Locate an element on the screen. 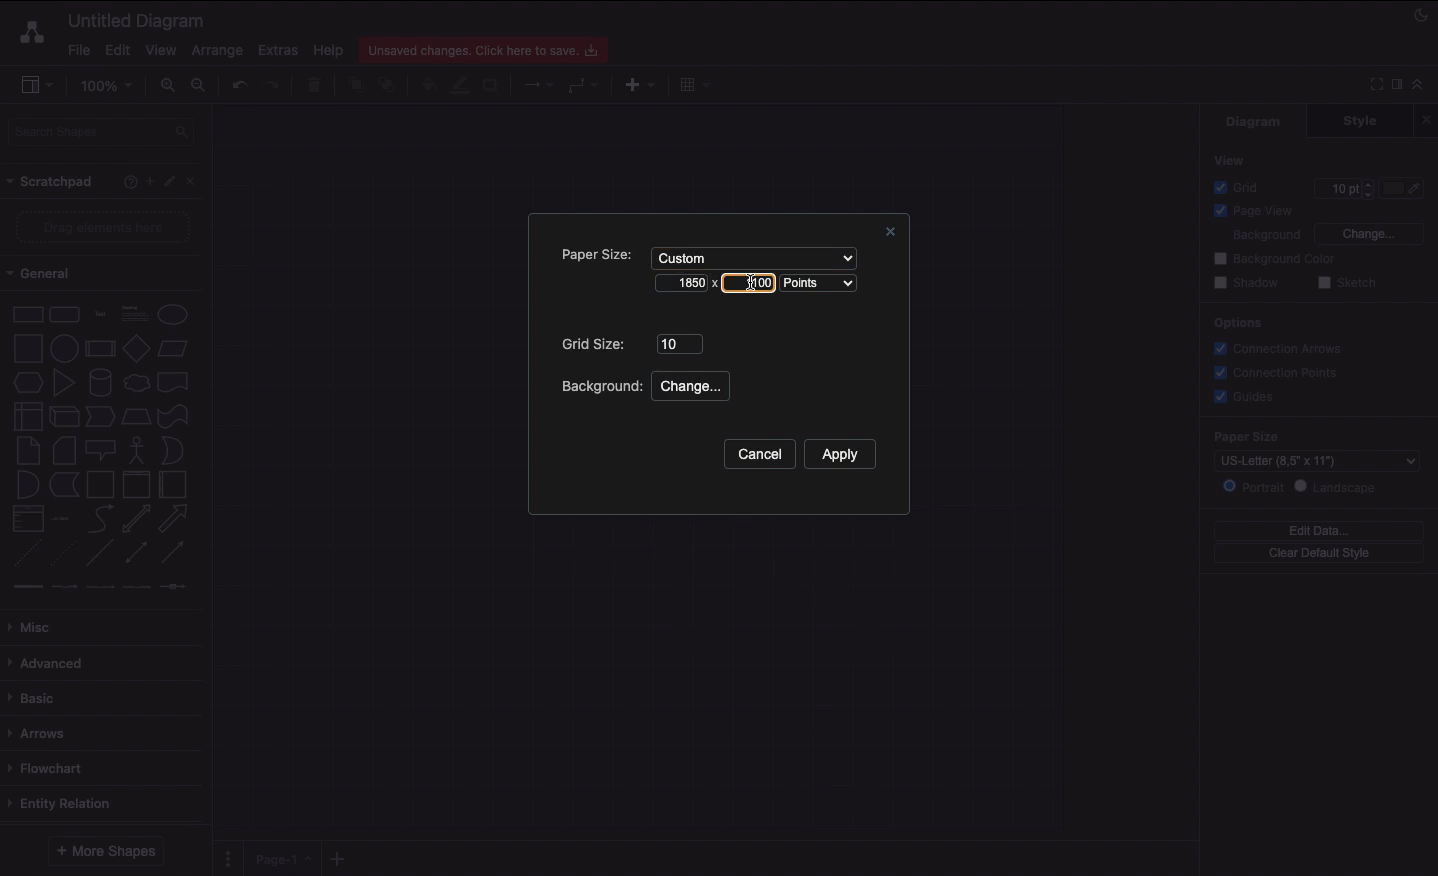 The width and height of the screenshot is (1438, 876). Edit is located at coordinates (172, 182).